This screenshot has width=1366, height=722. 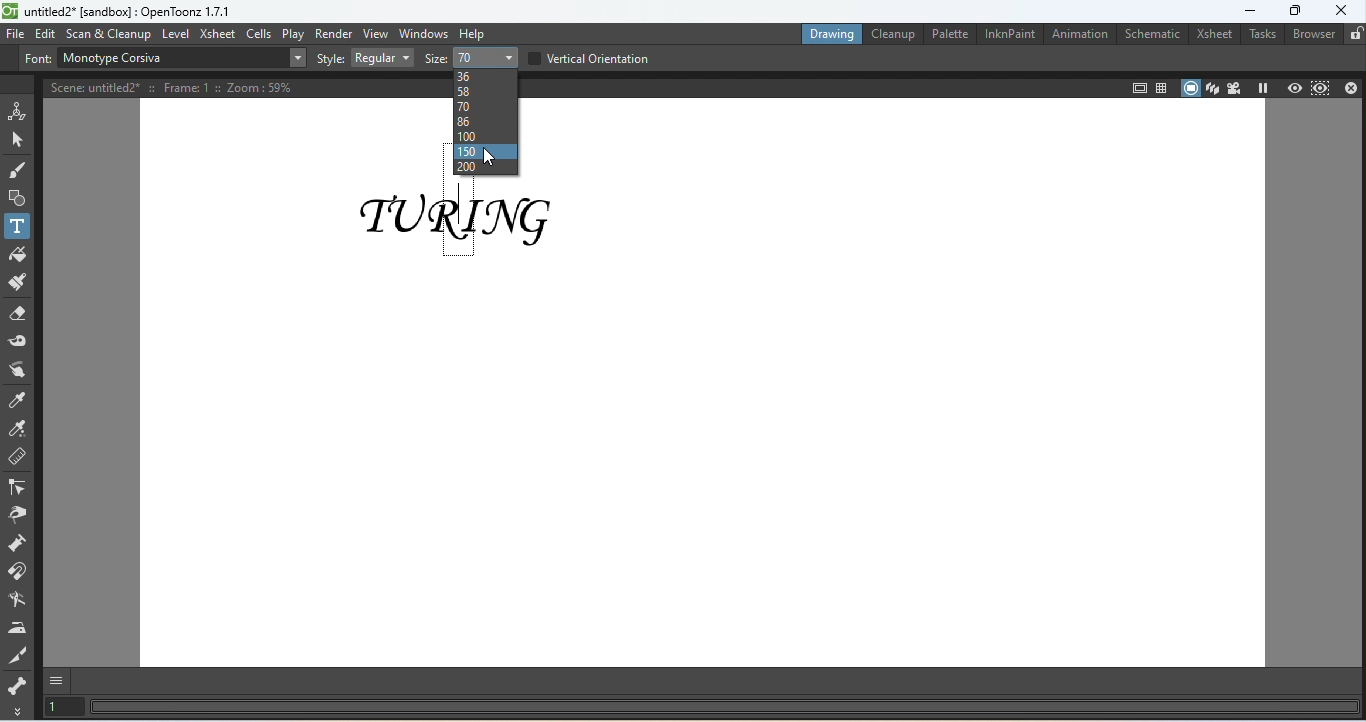 What do you see at coordinates (423, 33) in the screenshot?
I see `Windows` at bounding box center [423, 33].